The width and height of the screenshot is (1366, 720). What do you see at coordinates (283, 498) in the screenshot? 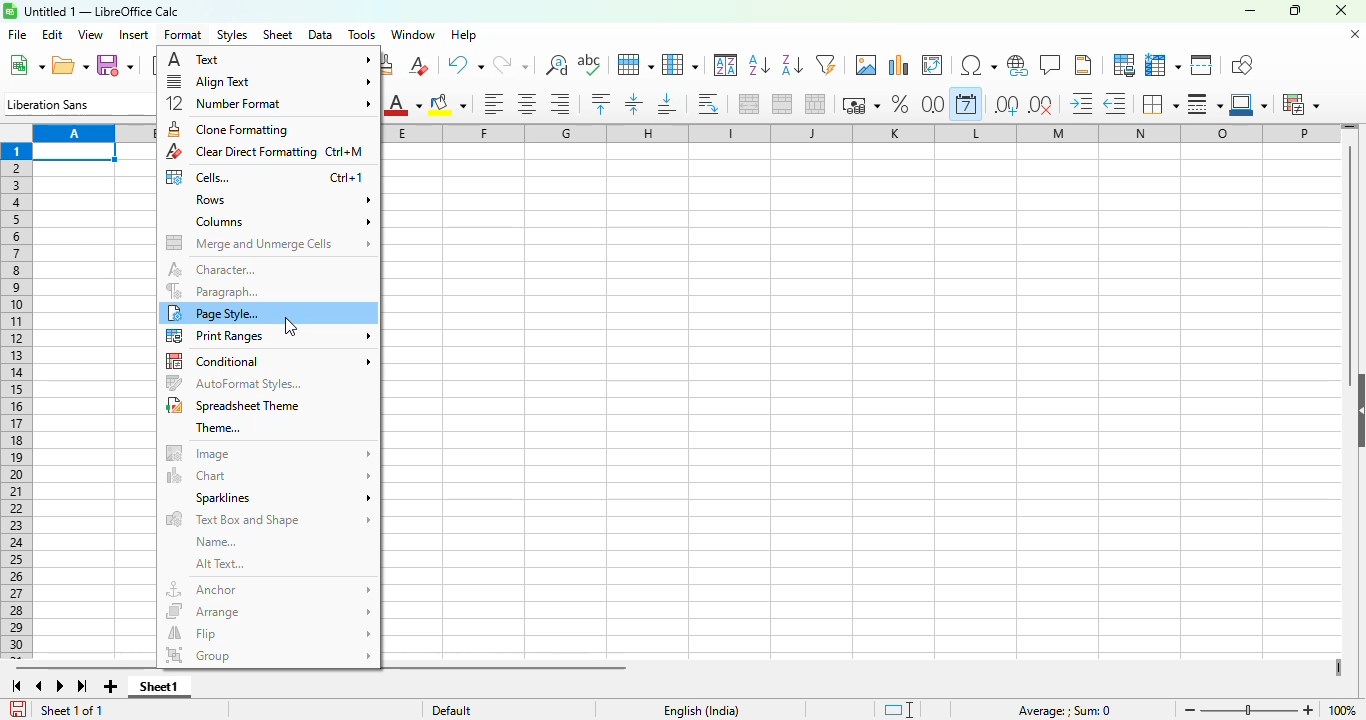
I see `sparklines` at bounding box center [283, 498].